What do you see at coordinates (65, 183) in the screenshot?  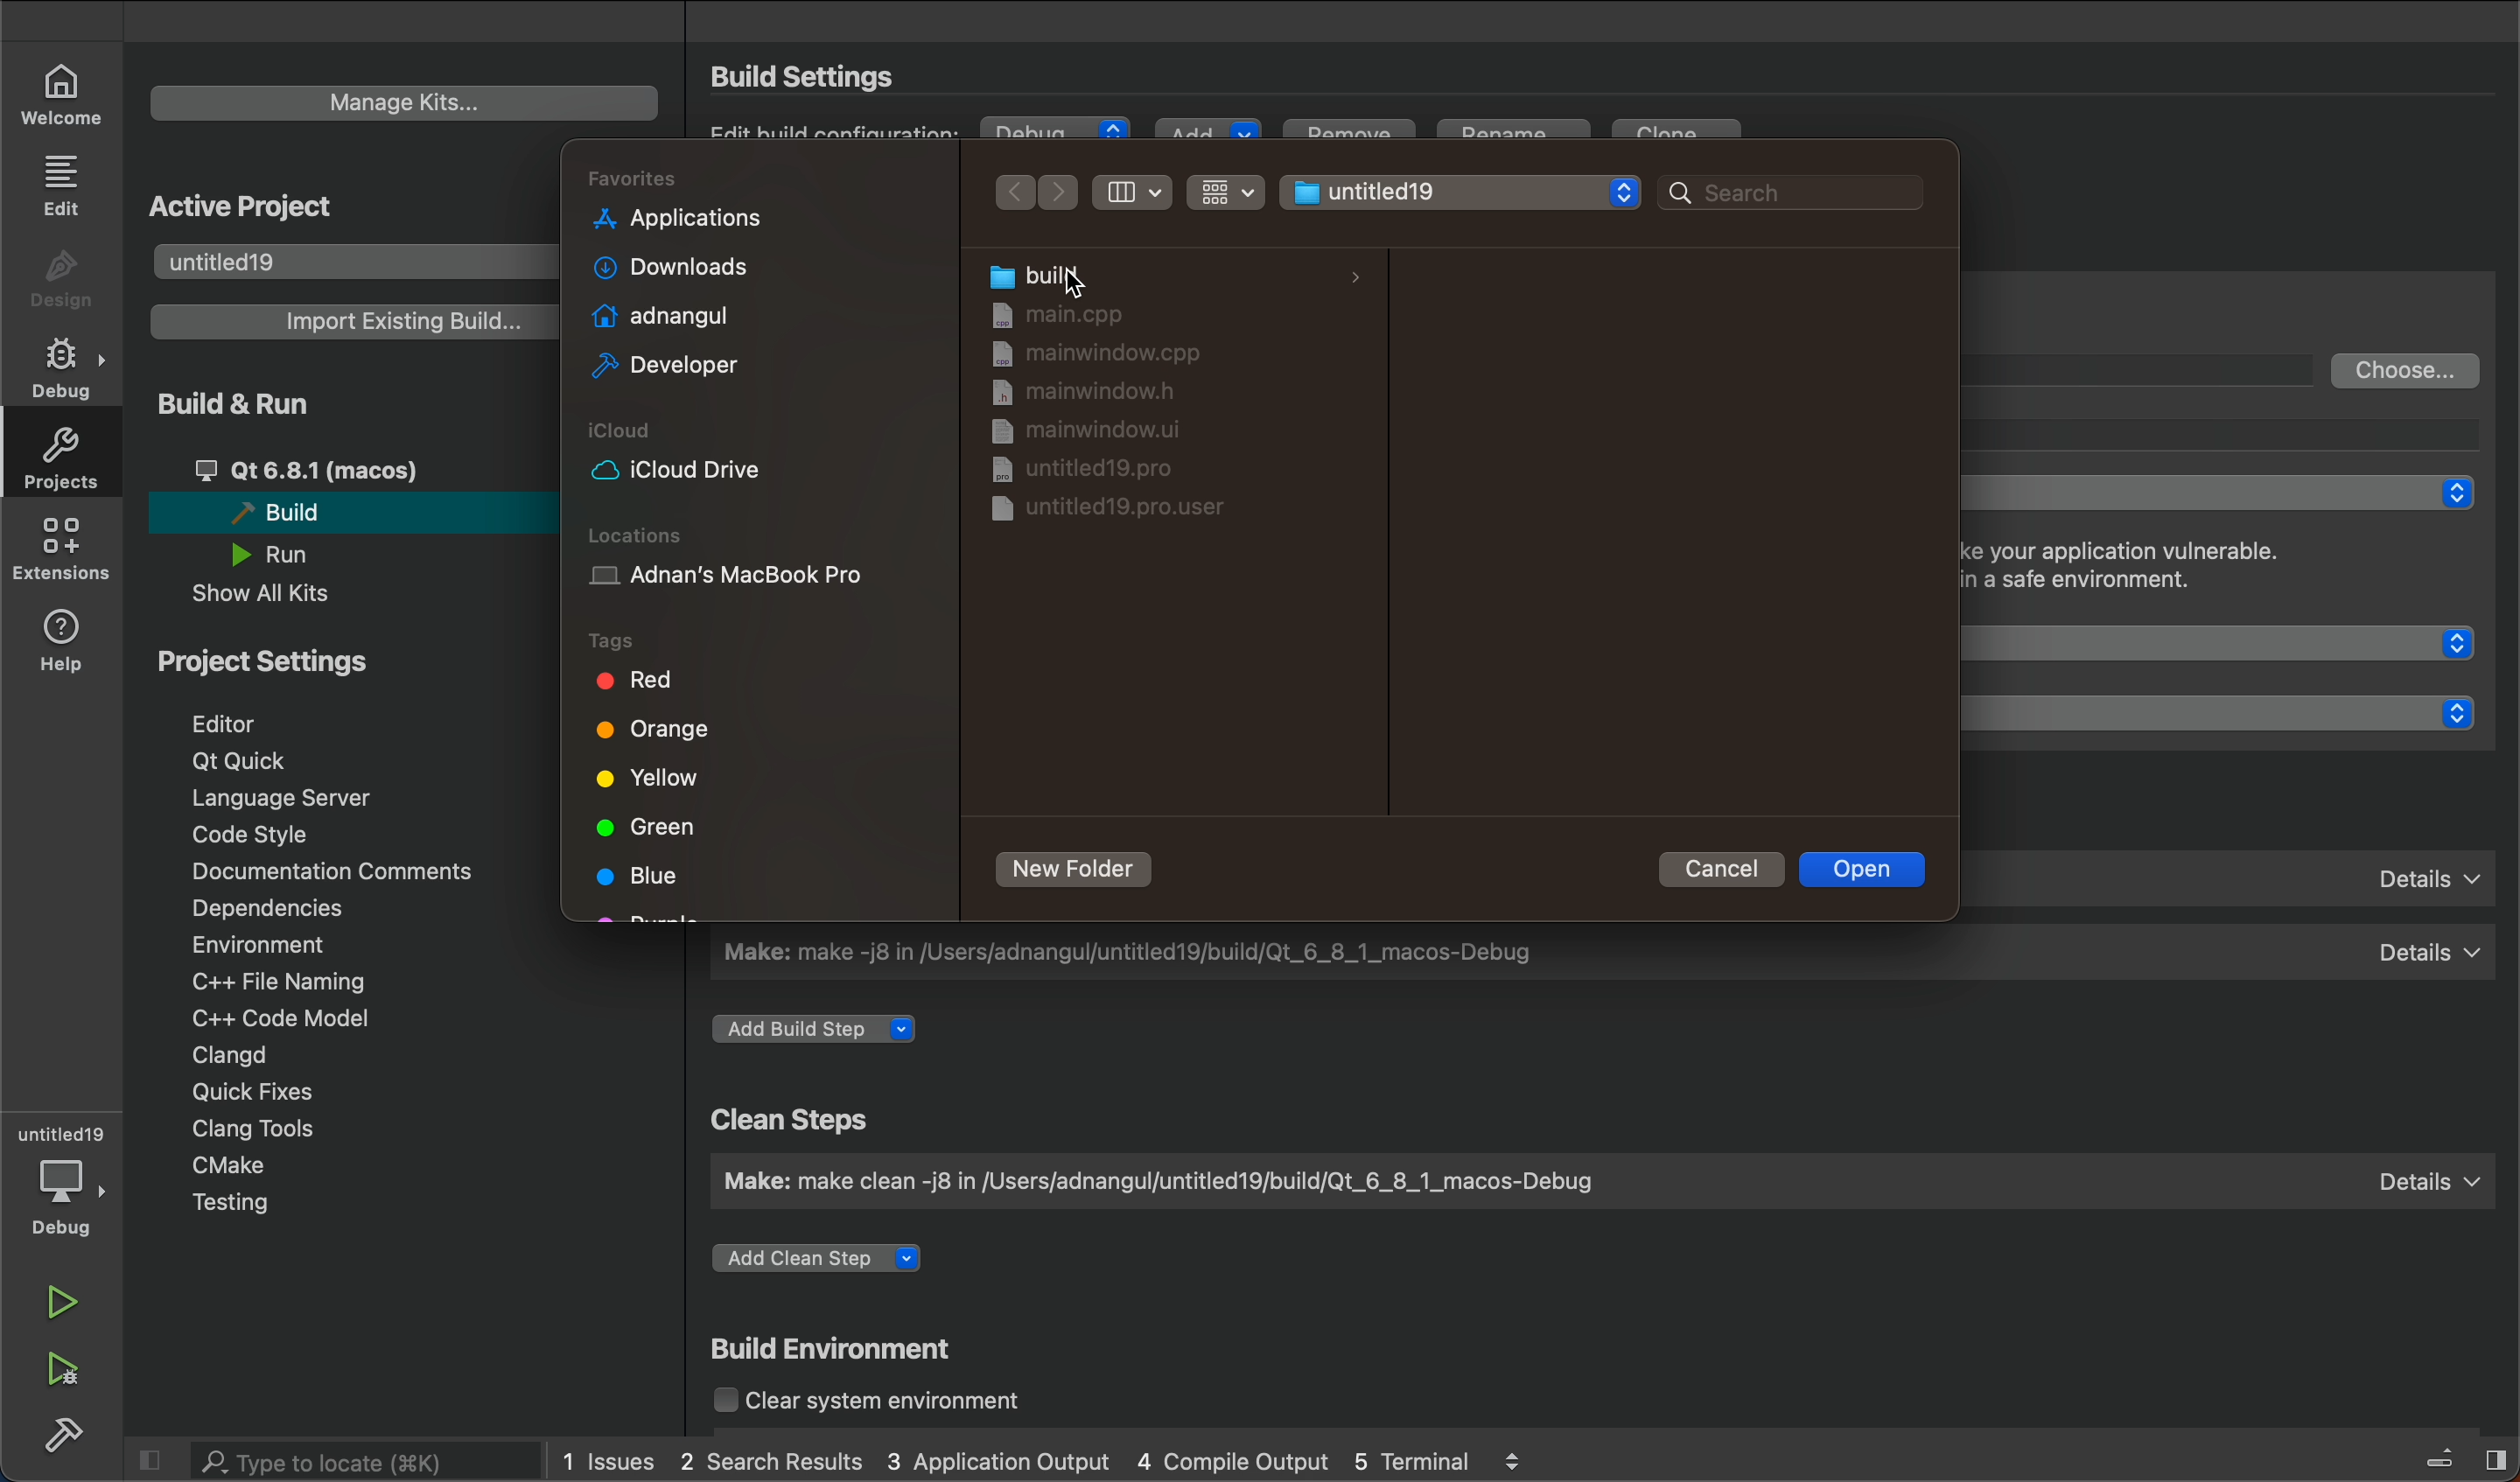 I see `EDIT` at bounding box center [65, 183].